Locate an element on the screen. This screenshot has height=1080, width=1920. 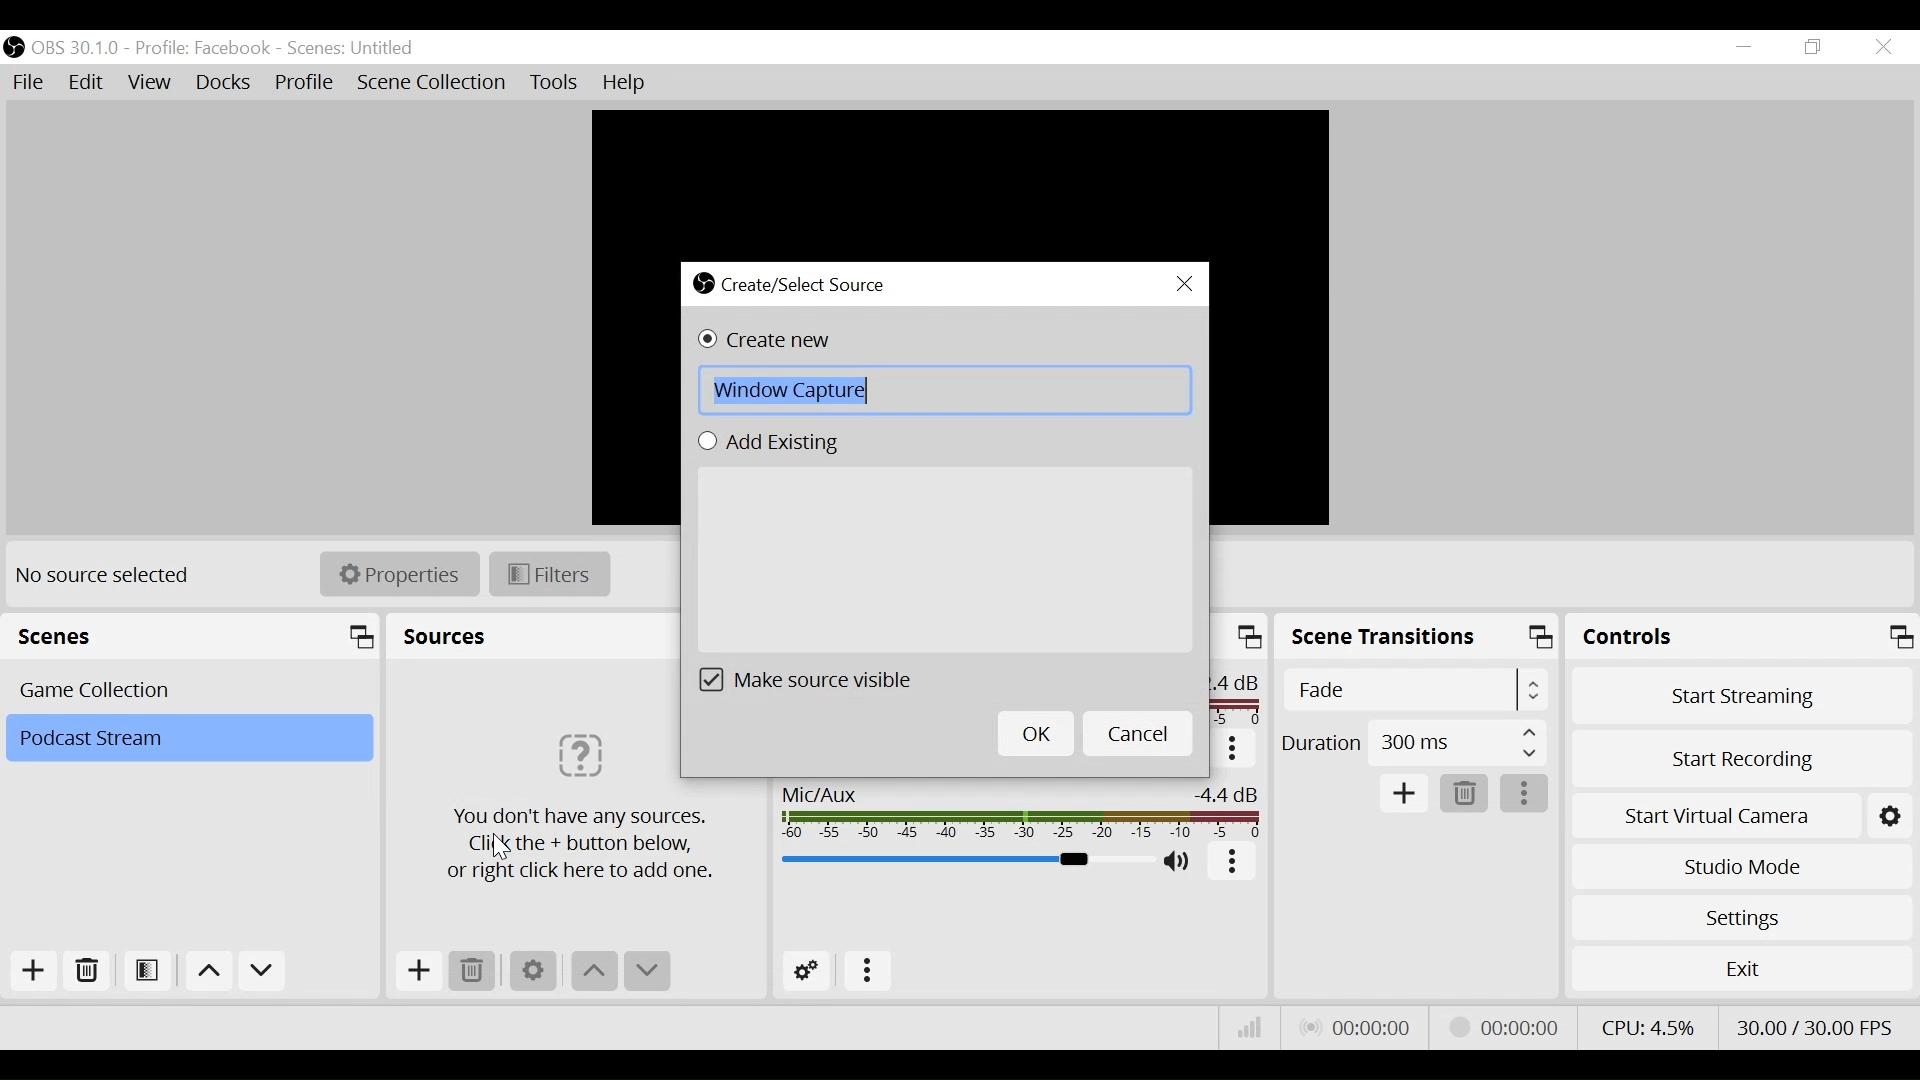
View is located at coordinates (151, 83).